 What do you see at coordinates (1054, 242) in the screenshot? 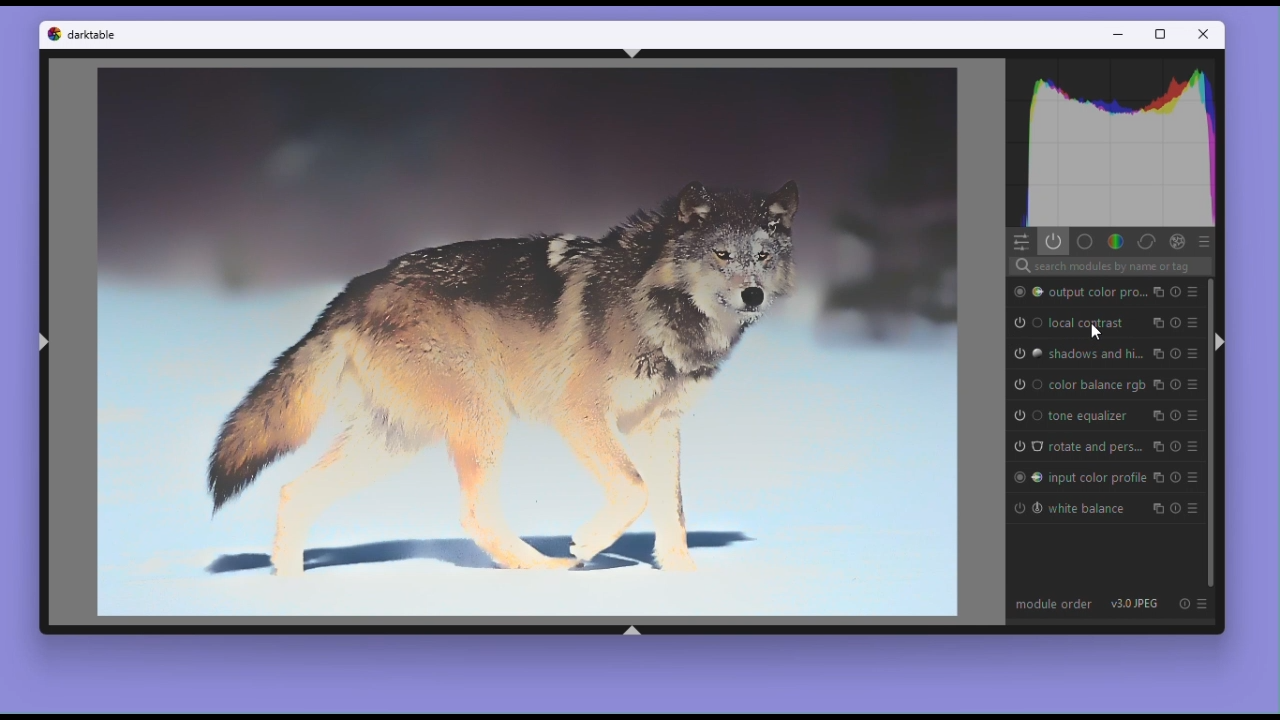
I see `Show active modules only` at bounding box center [1054, 242].